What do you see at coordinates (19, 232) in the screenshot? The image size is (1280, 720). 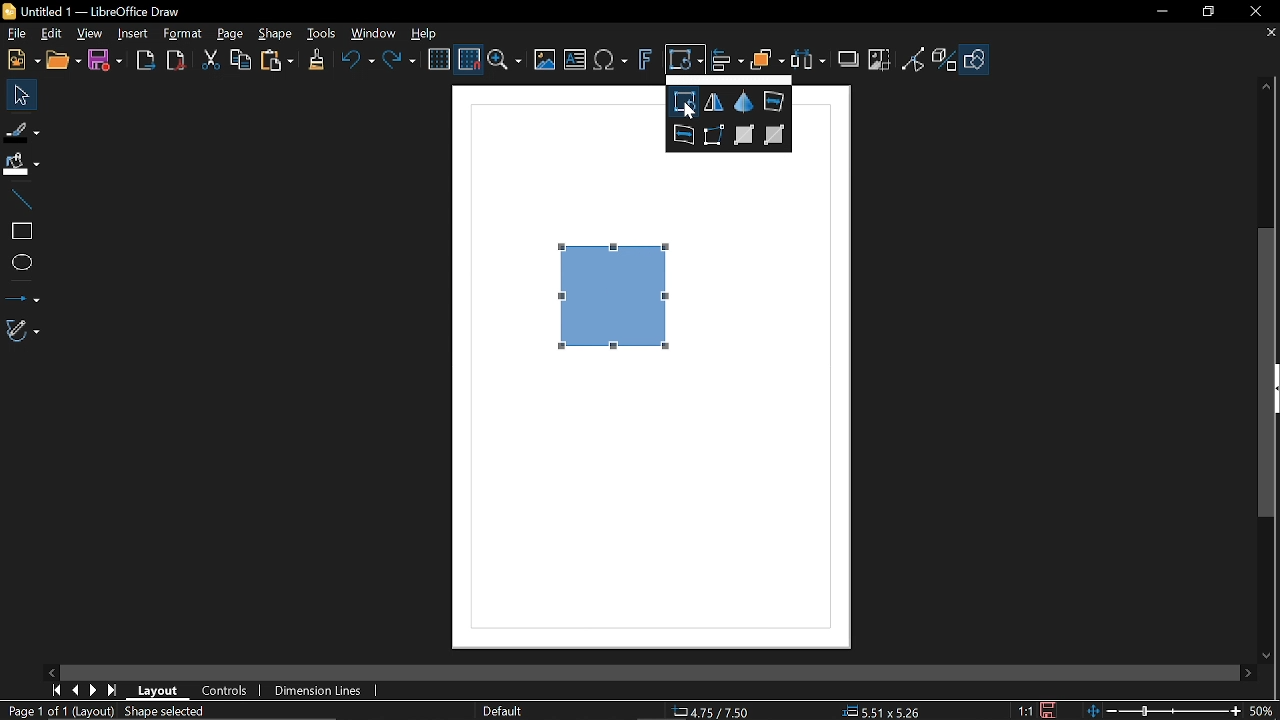 I see `rectangle` at bounding box center [19, 232].